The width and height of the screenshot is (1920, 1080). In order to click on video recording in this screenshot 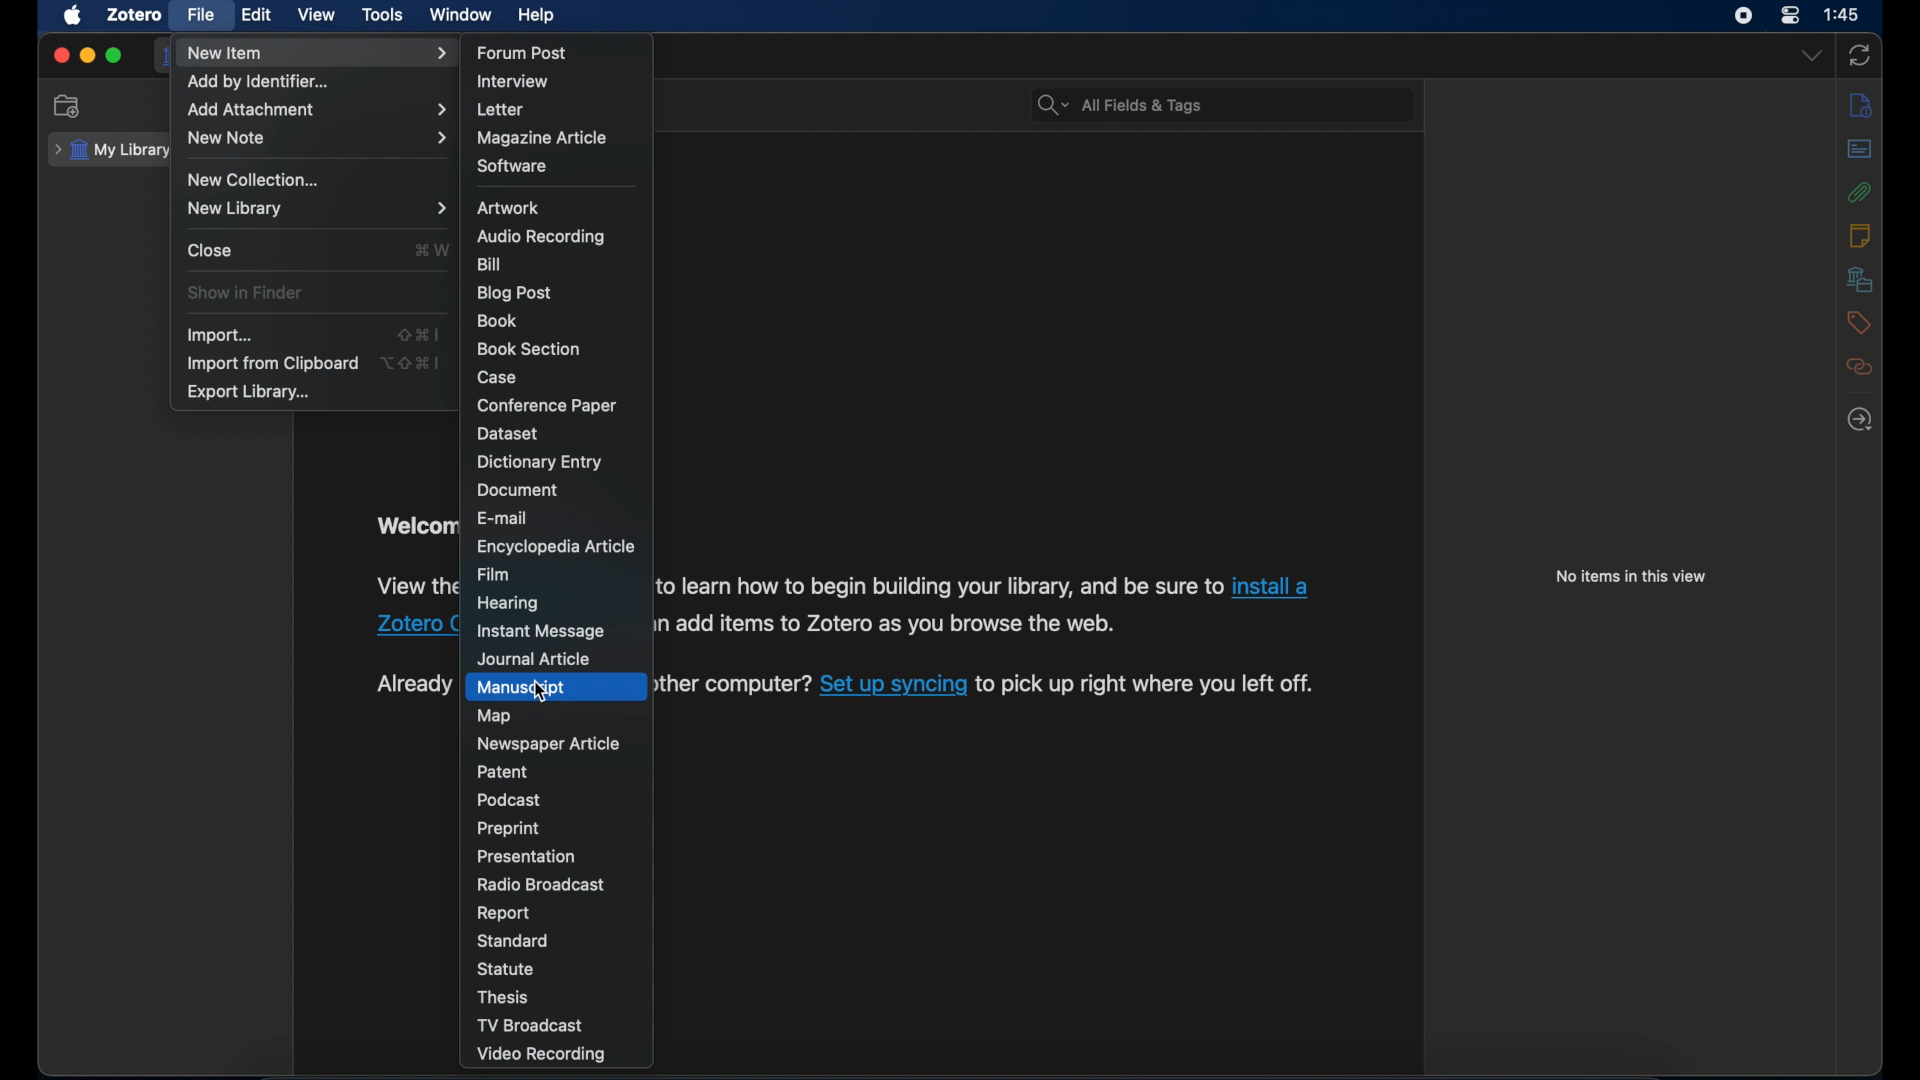, I will do `click(542, 1054)`.